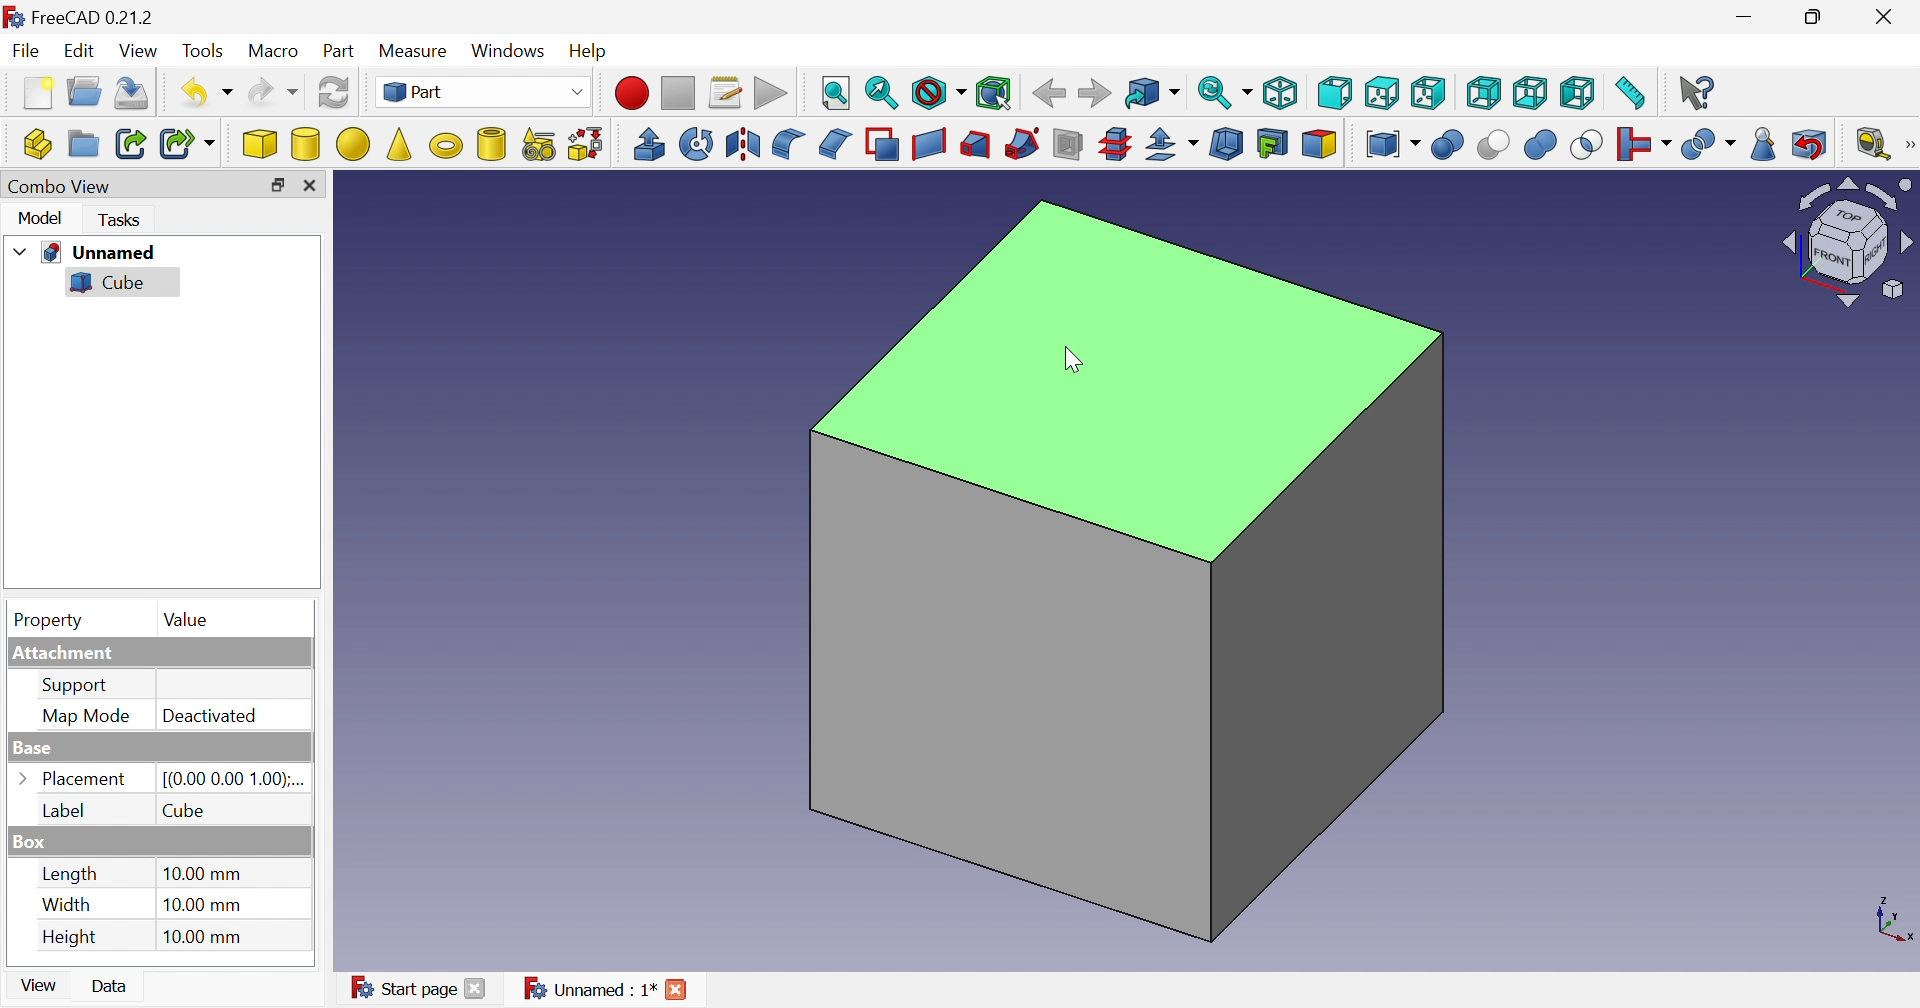 This screenshot has height=1008, width=1920. I want to click on 10.00 mm, so click(205, 937).